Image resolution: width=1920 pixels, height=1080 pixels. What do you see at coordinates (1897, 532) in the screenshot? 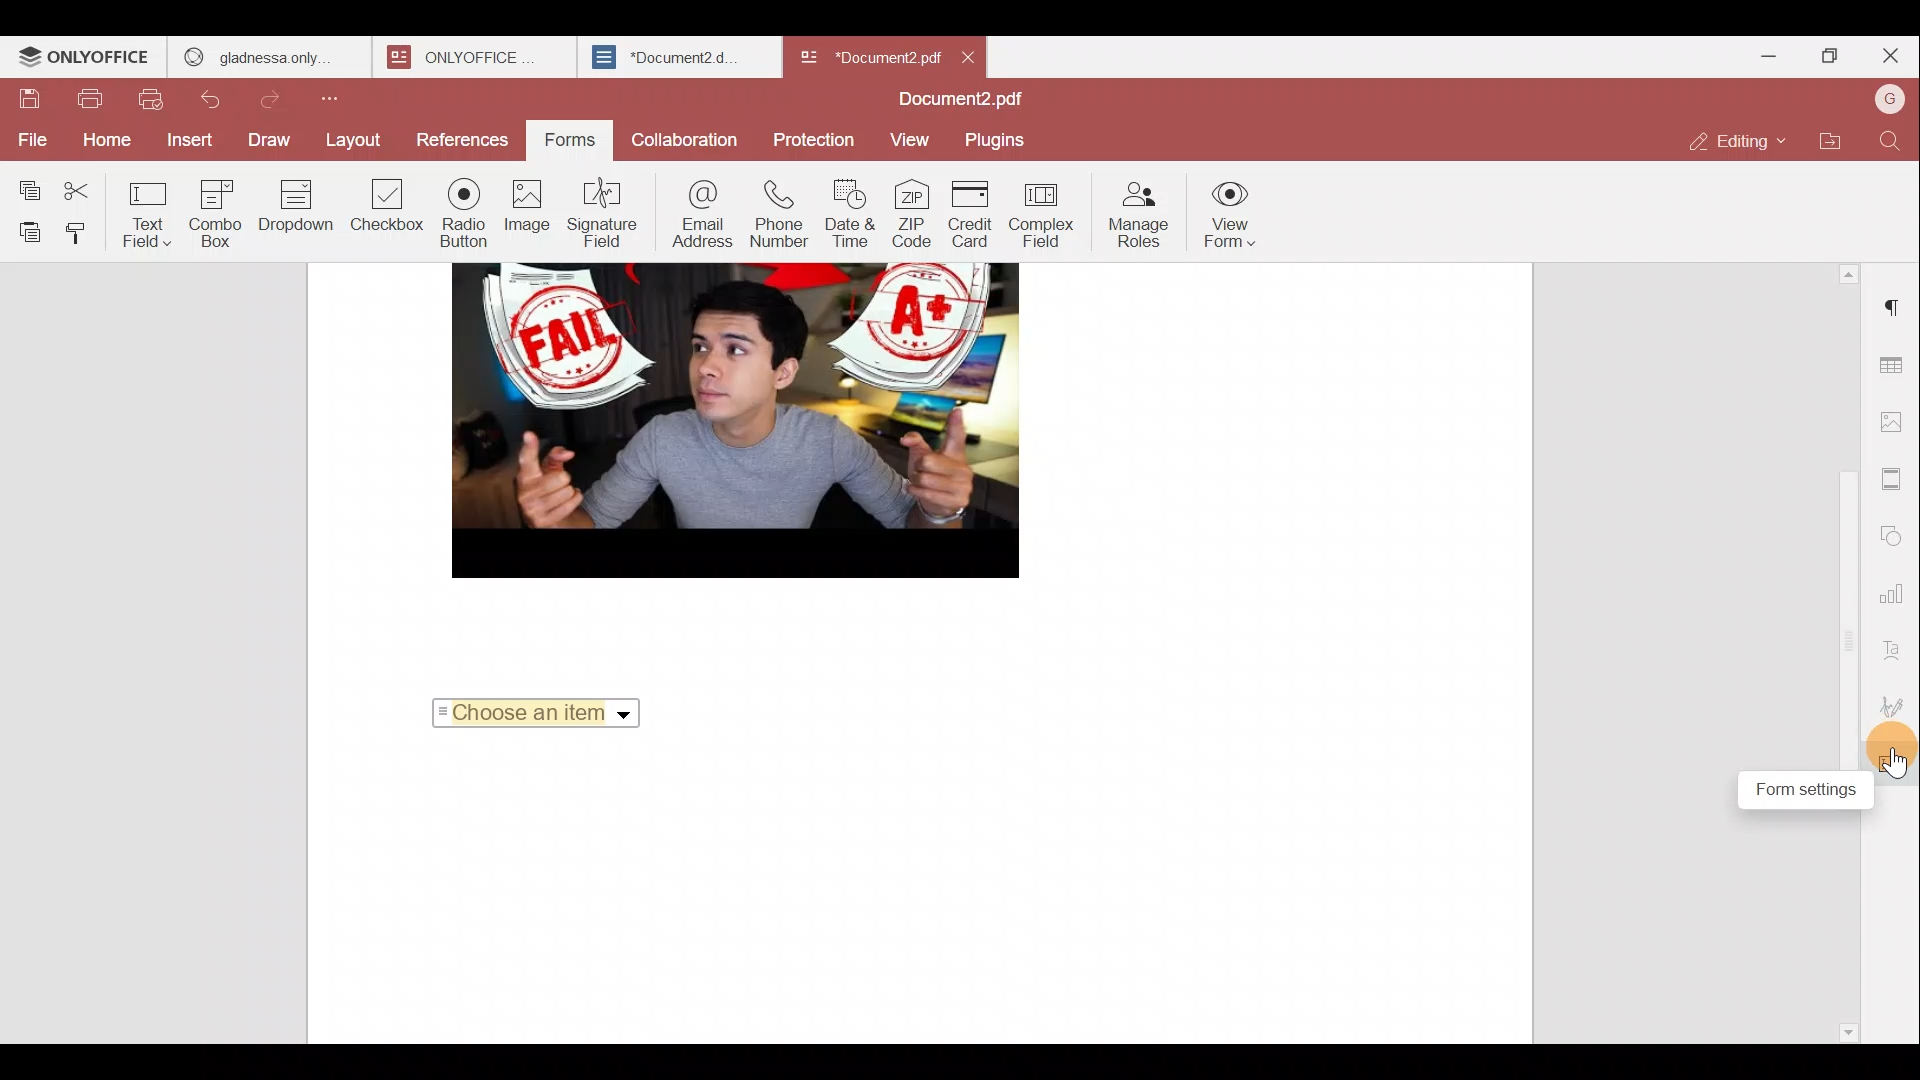
I see `Shapes settings` at bounding box center [1897, 532].